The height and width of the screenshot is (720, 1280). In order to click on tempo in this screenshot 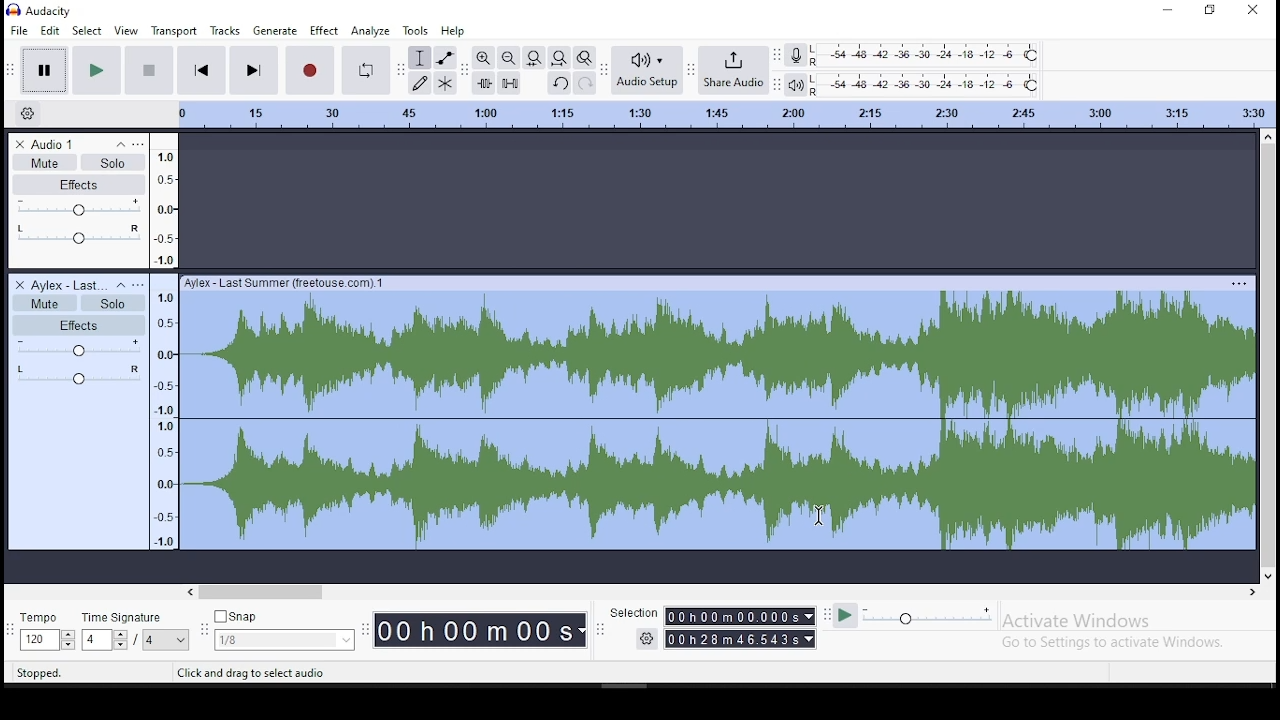, I will do `click(45, 632)`.